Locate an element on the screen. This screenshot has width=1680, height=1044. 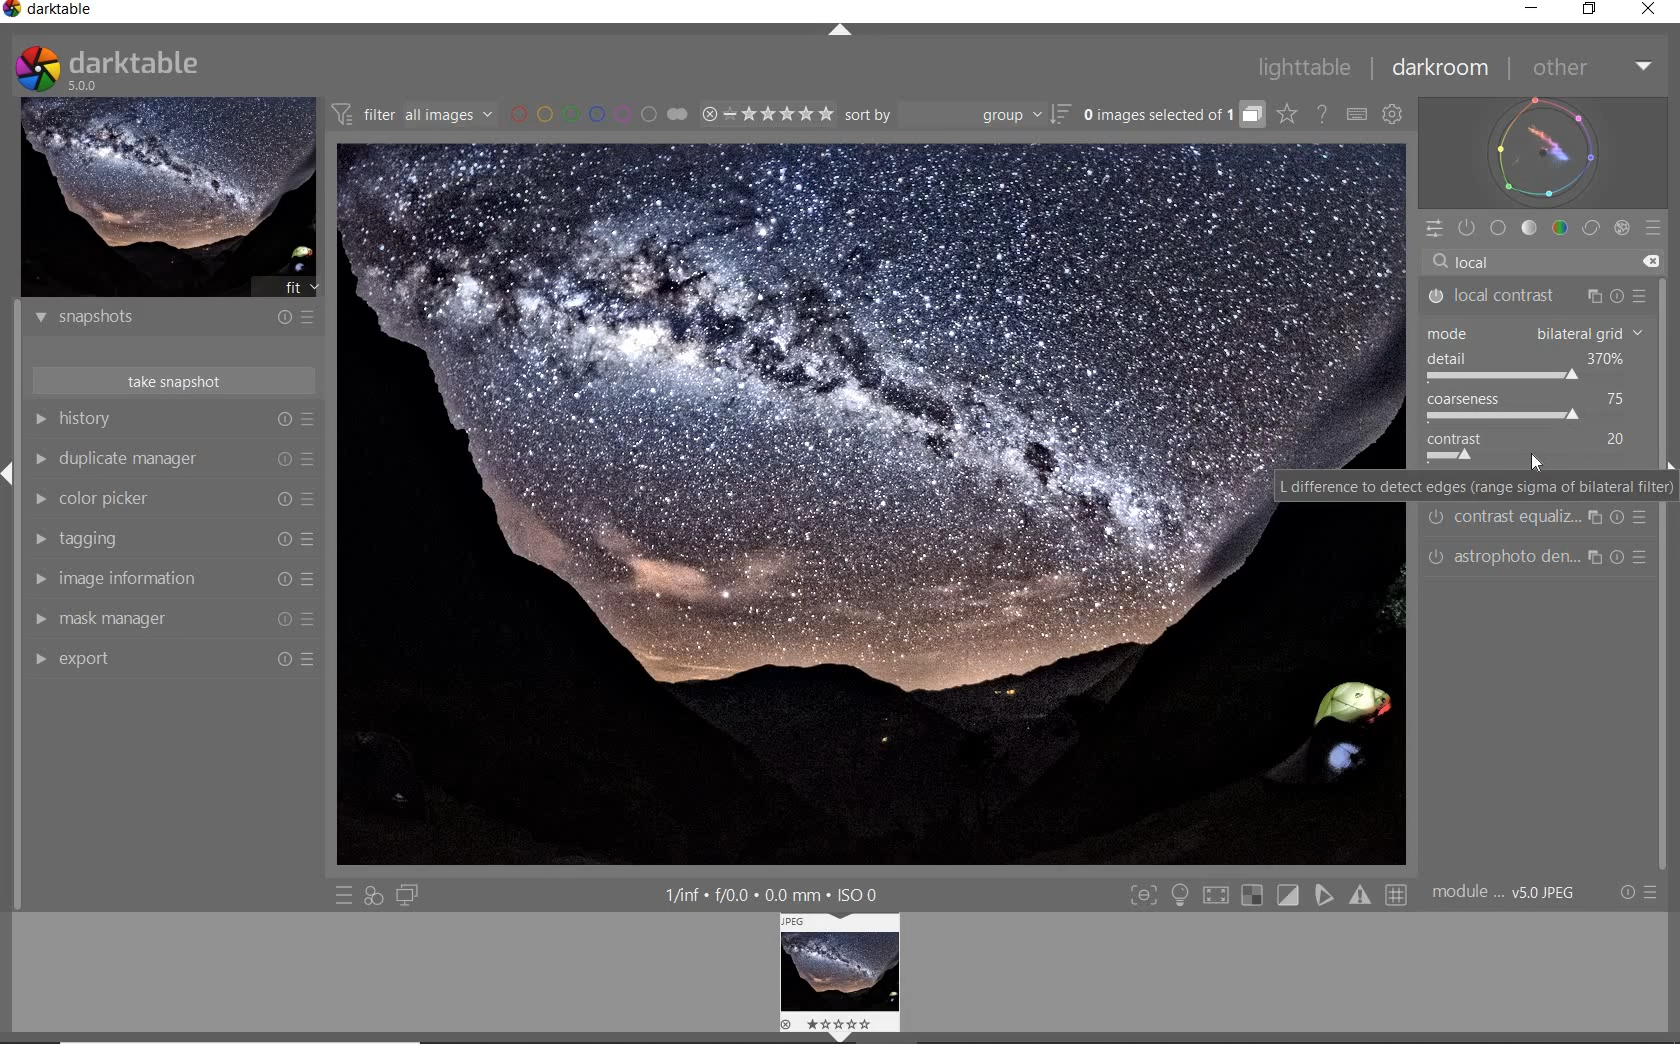
Reset is located at coordinates (311, 658).